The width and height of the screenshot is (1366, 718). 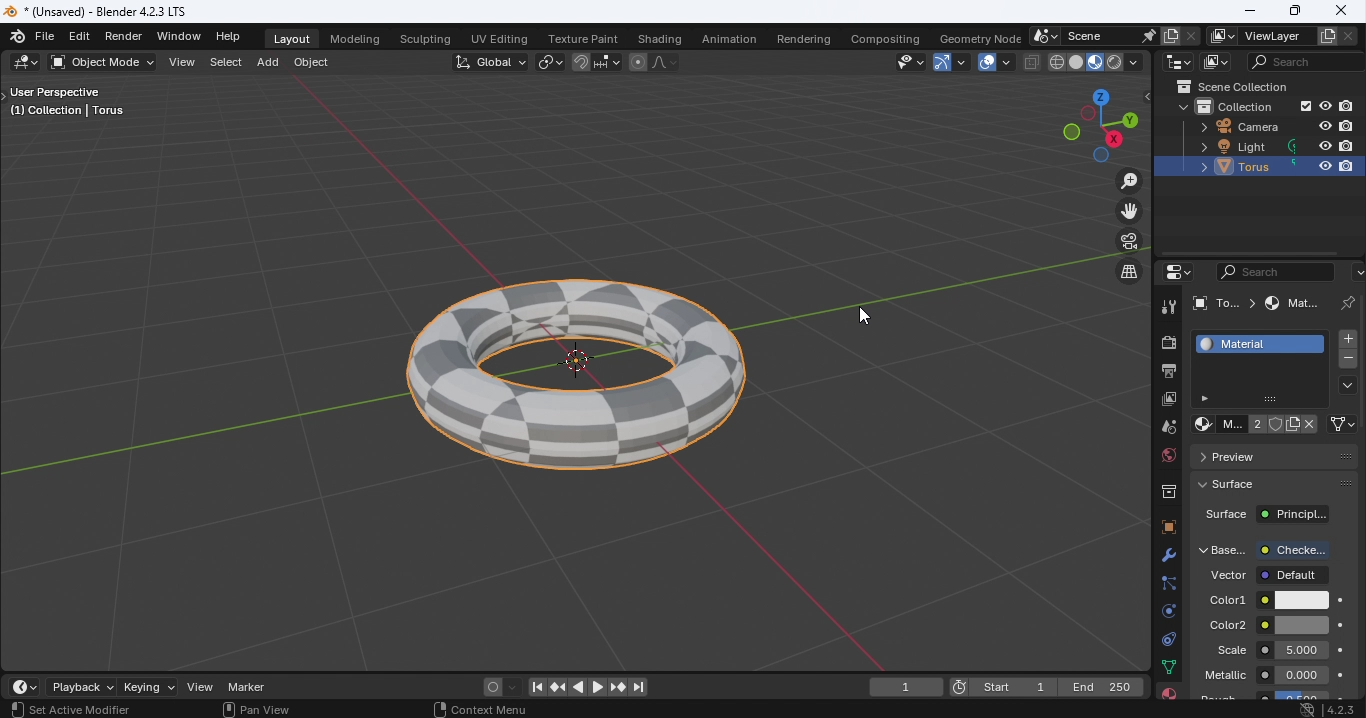 What do you see at coordinates (500, 37) in the screenshot?
I see `UV Editing` at bounding box center [500, 37].